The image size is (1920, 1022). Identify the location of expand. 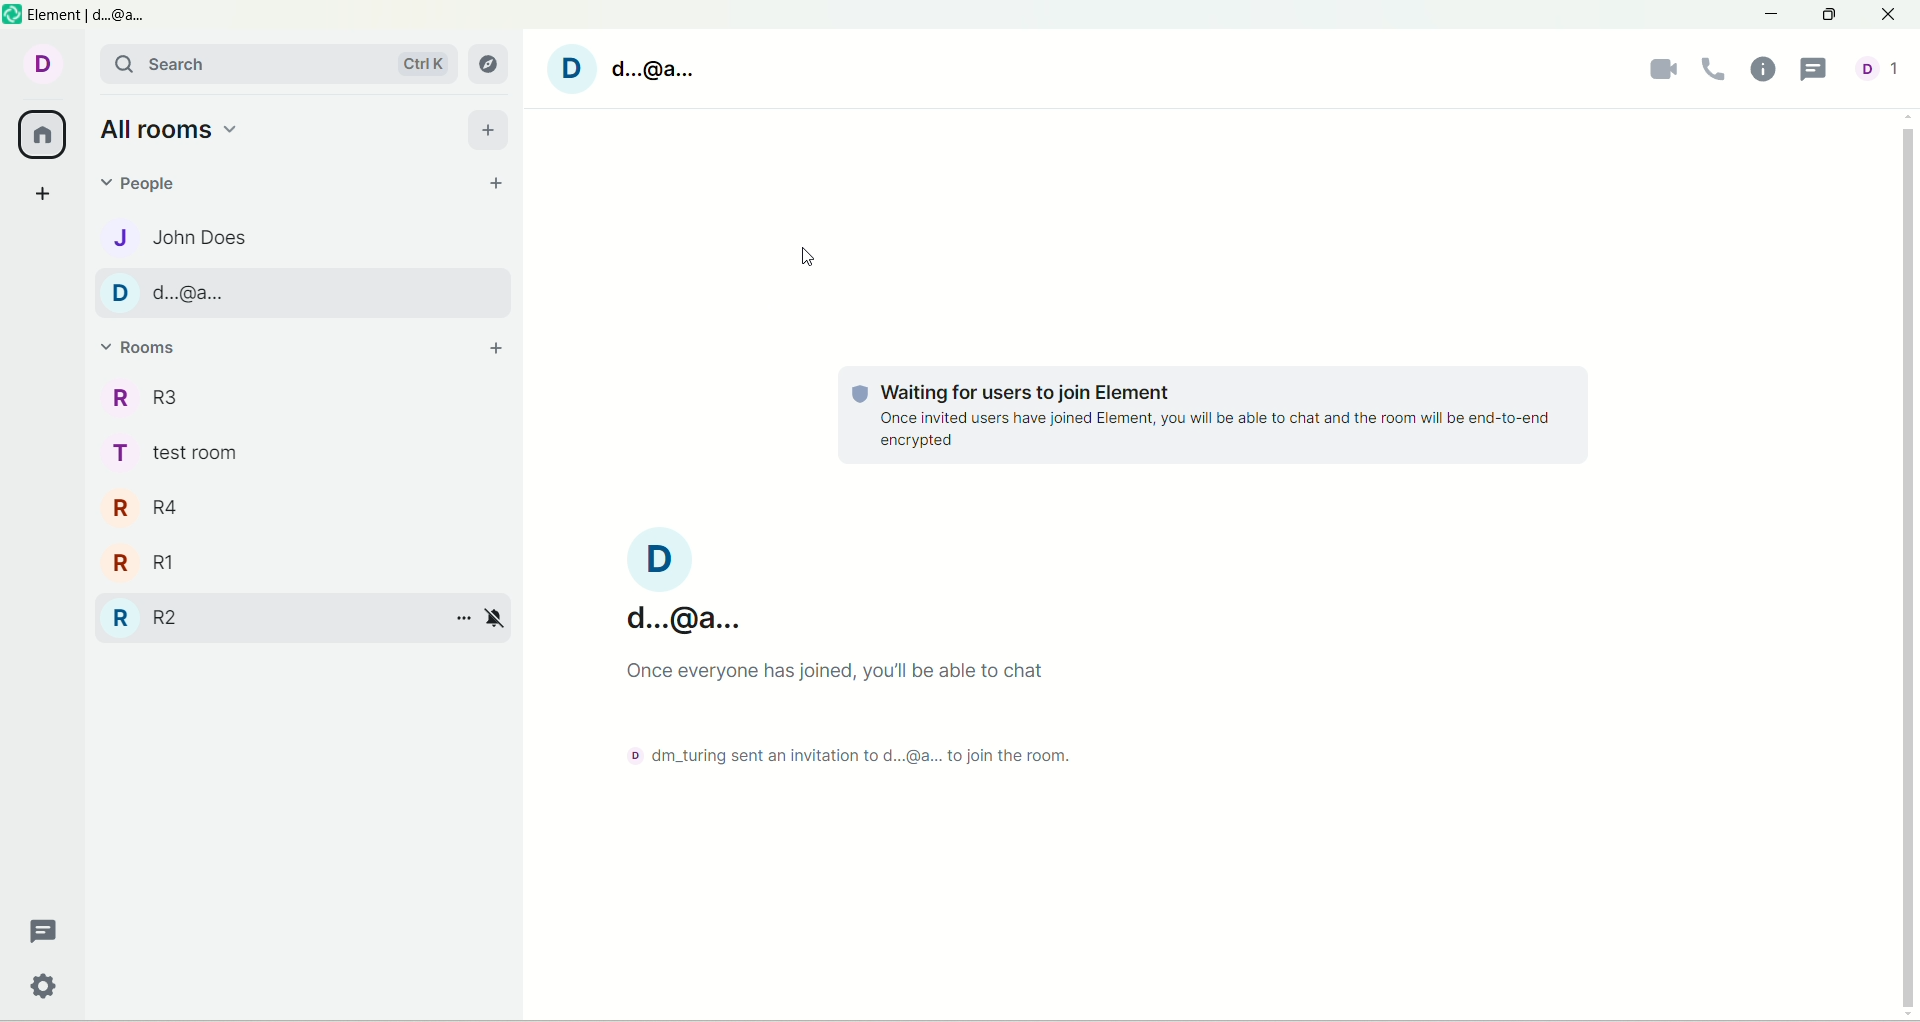
(307, 652).